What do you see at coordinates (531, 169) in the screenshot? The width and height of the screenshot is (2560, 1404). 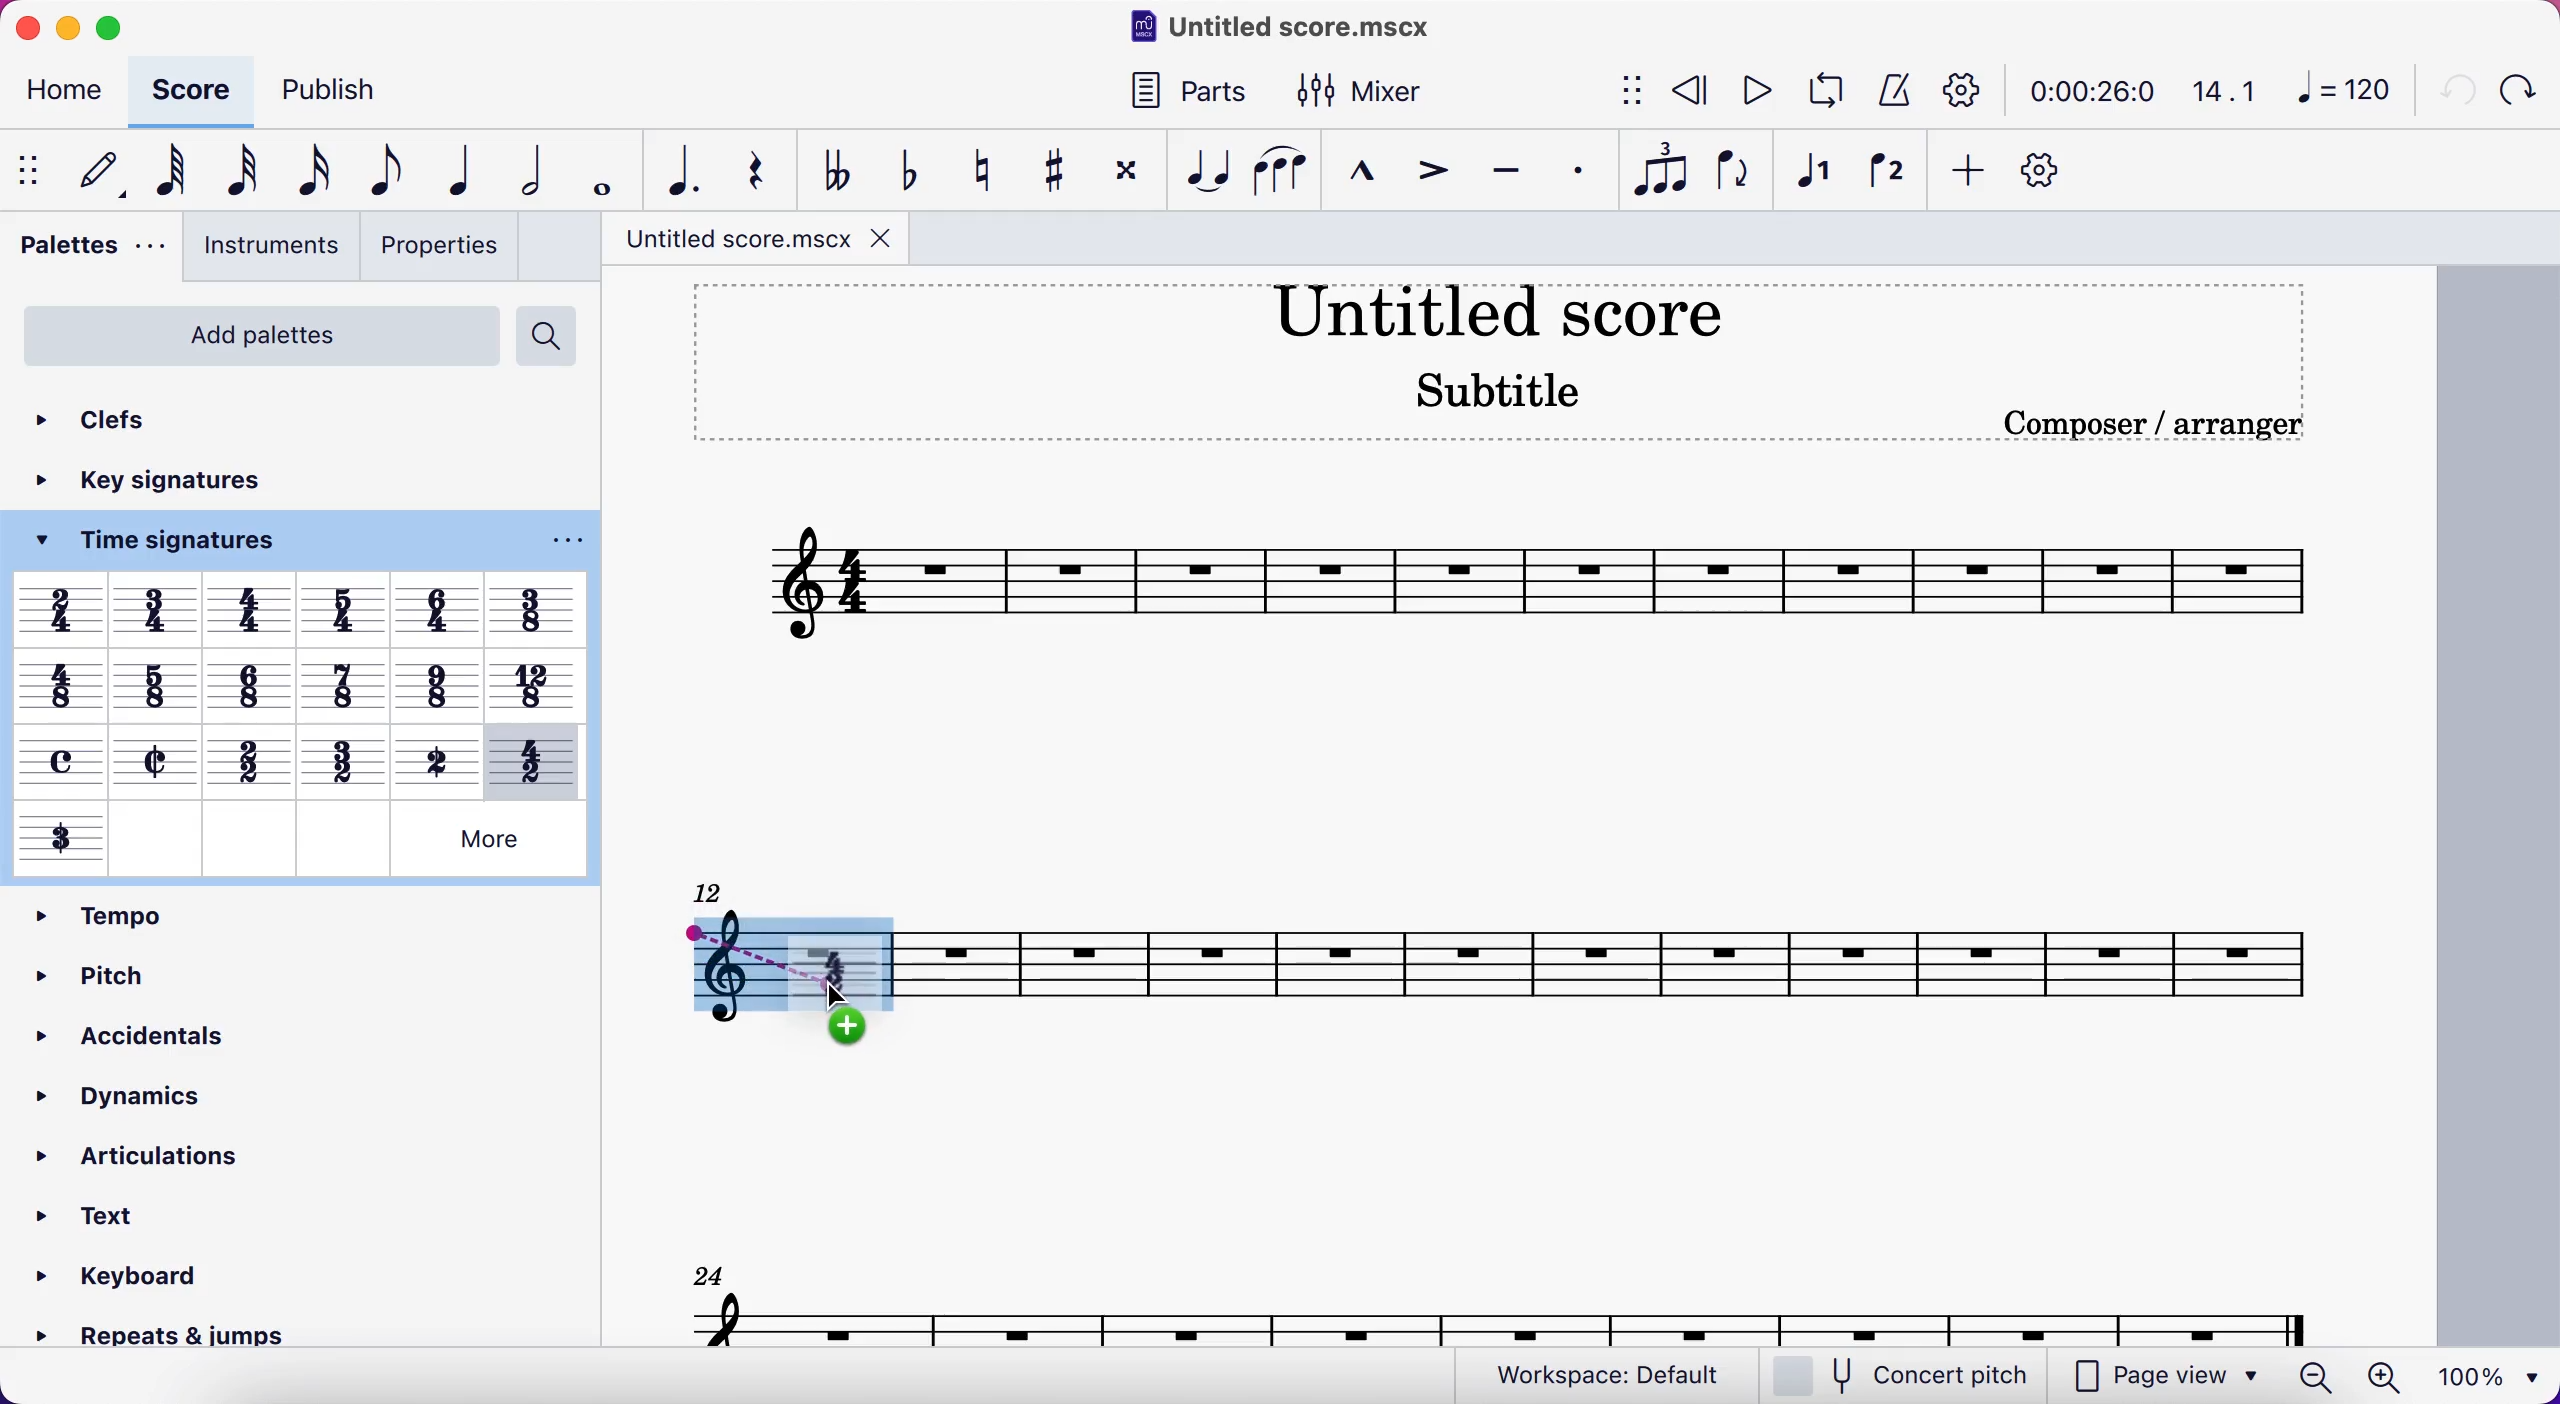 I see `half note` at bounding box center [531, 169].